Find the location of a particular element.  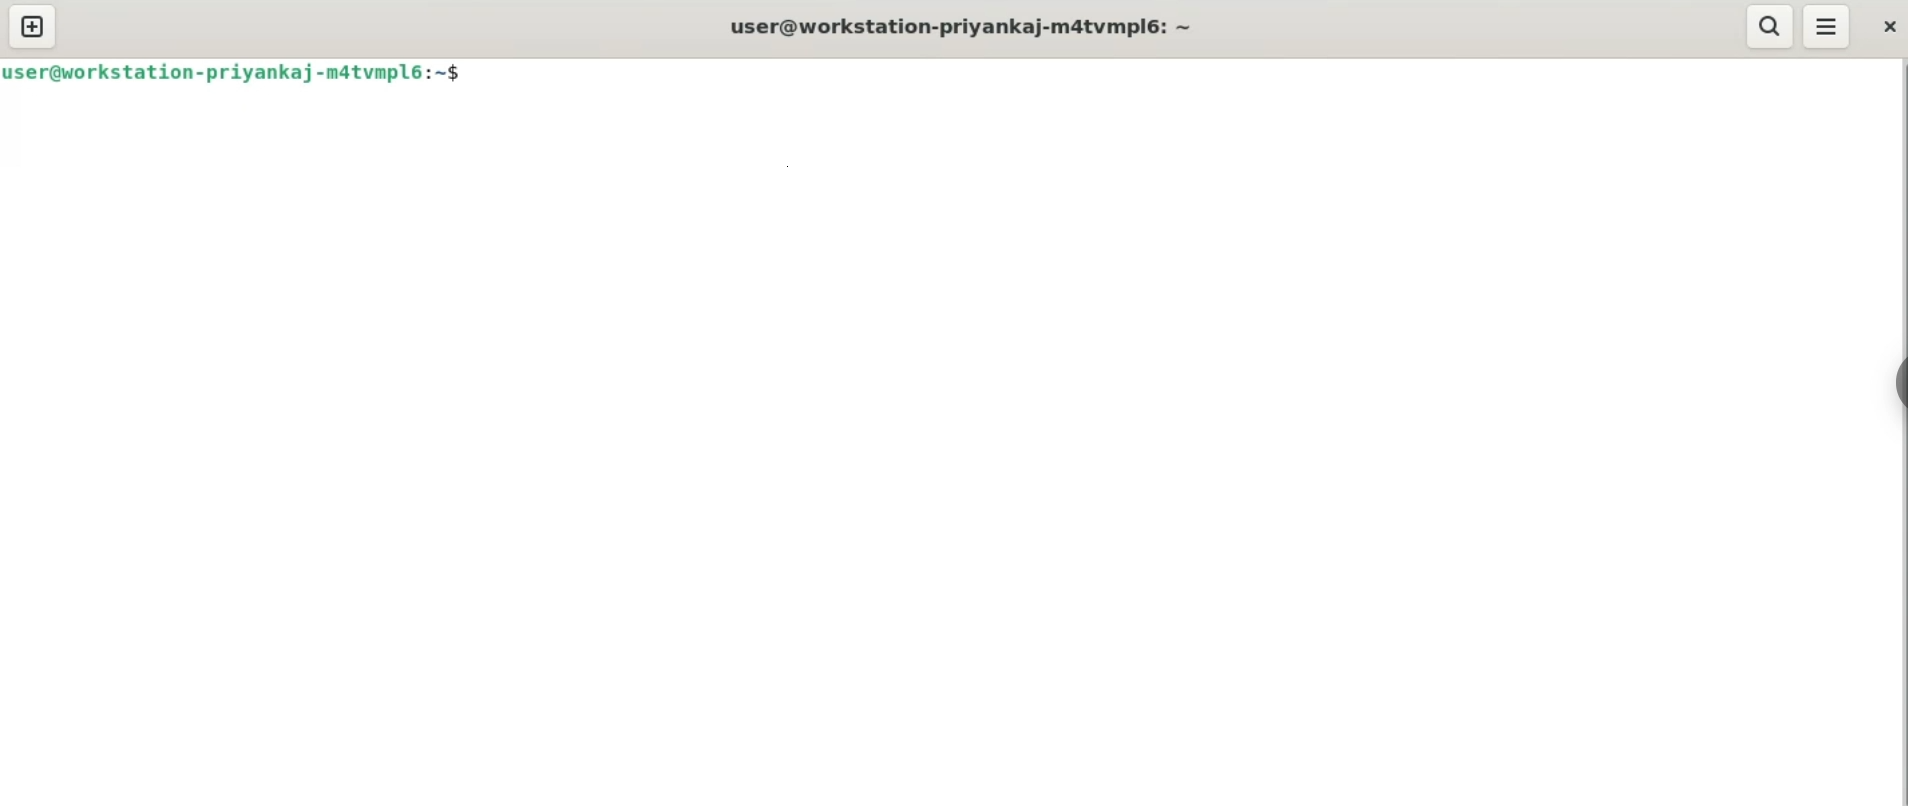

user@workstation-priyankaj-m4tvmpl: ~ is located at coordinates (971, 28).